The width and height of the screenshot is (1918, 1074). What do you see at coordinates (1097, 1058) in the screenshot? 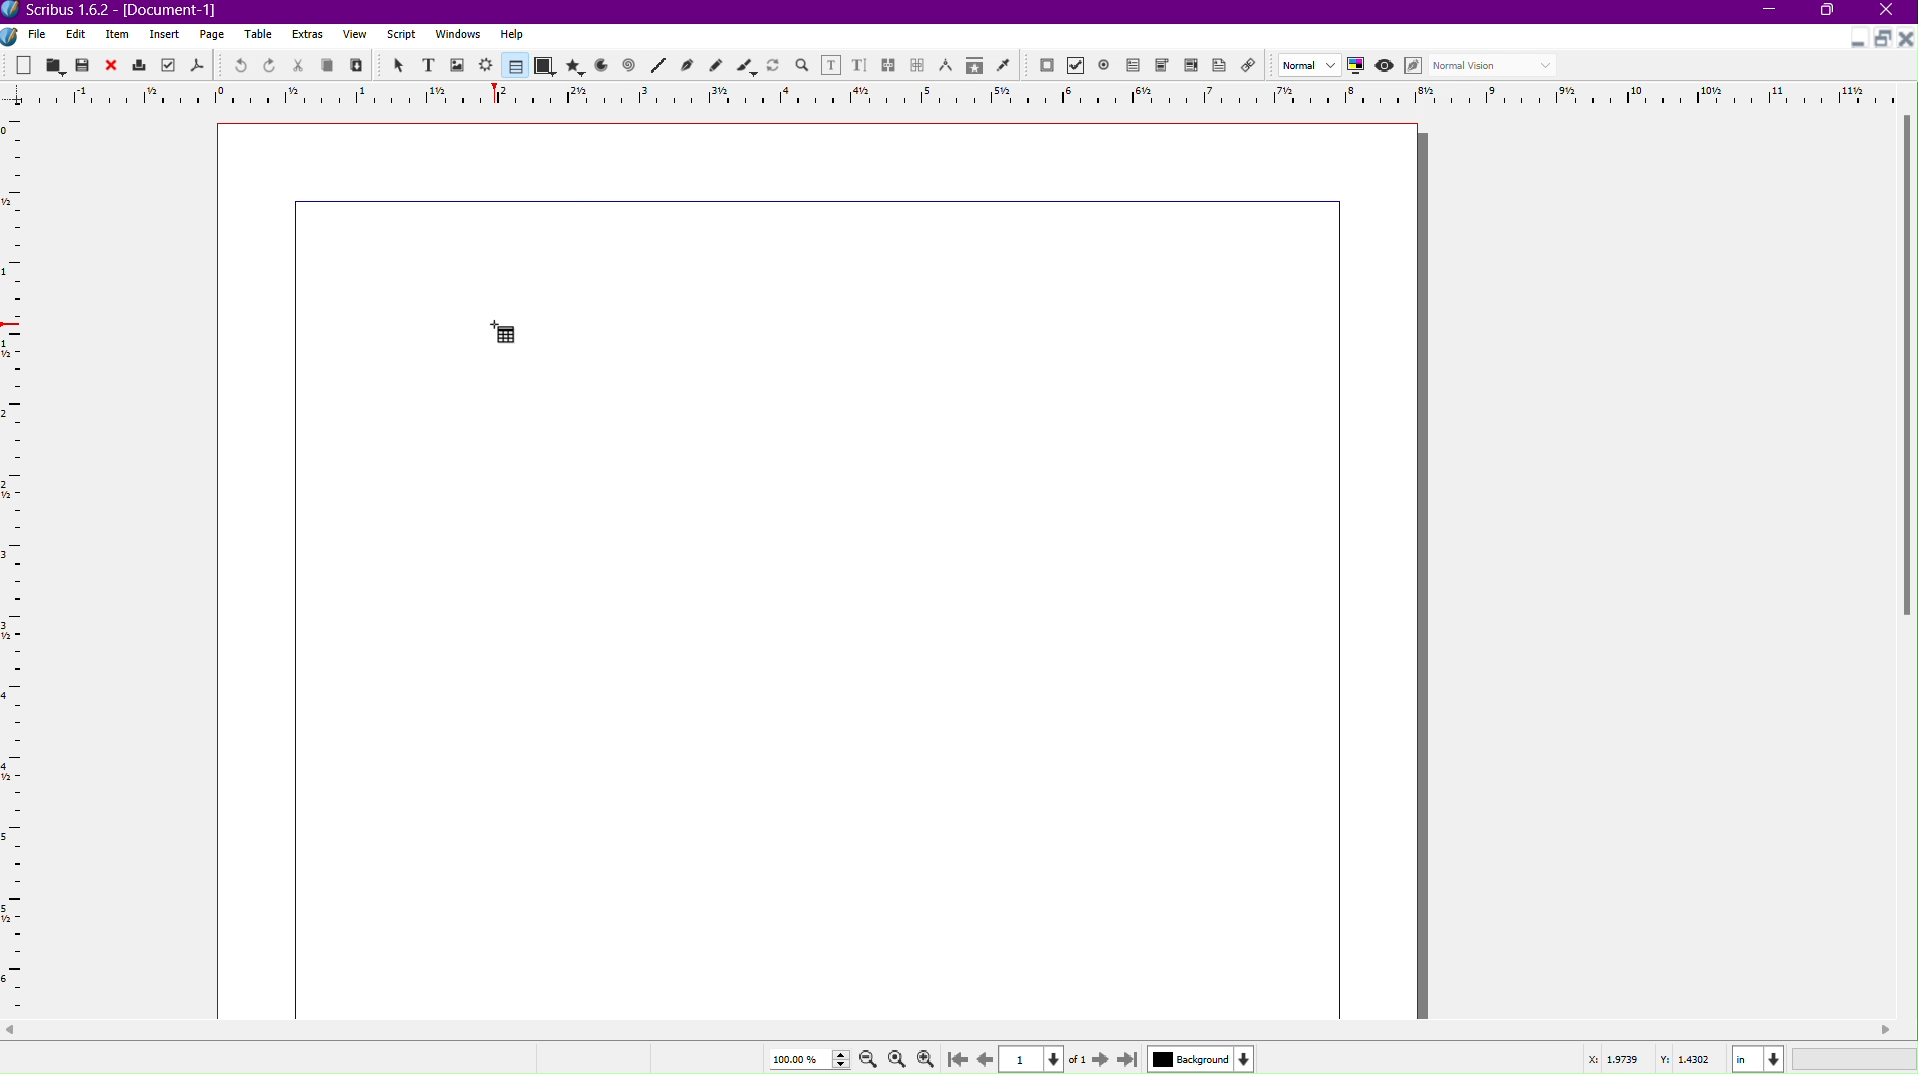
I see `Next Page` at bounding box center [1097, 1058].